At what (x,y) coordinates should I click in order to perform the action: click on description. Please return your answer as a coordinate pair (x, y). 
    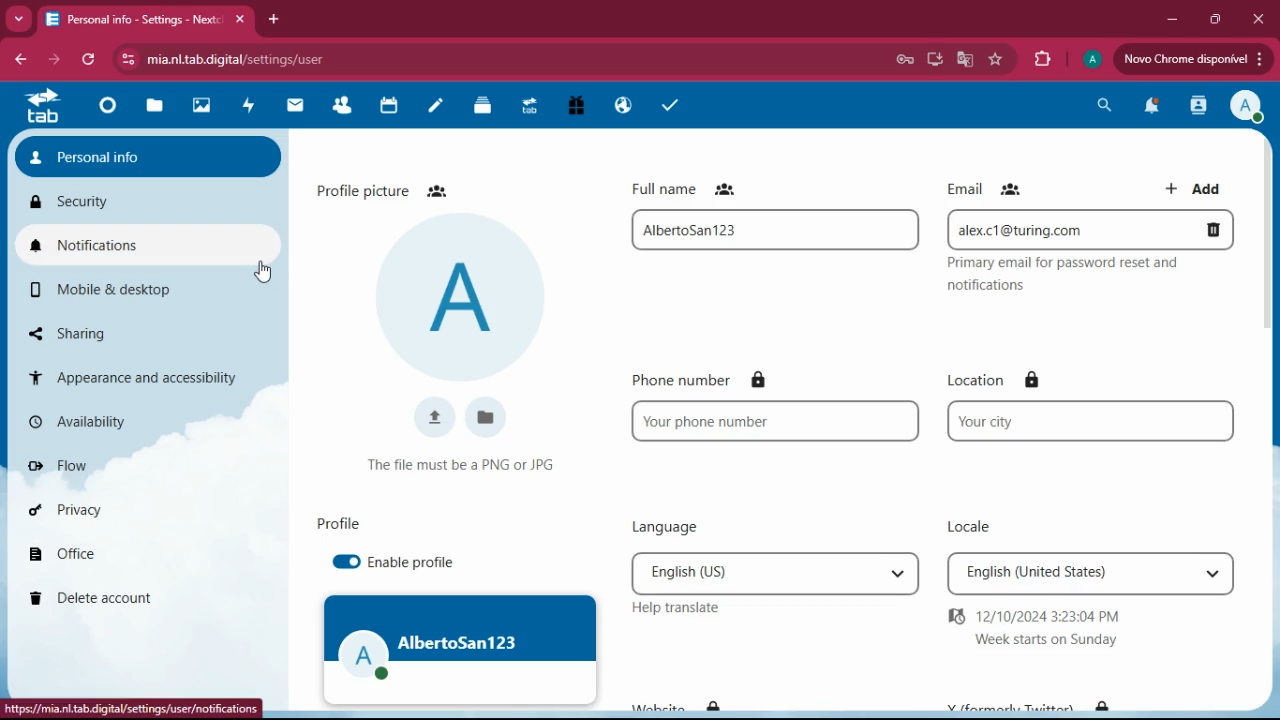
    Looking at the image, I should click on (460, 465).